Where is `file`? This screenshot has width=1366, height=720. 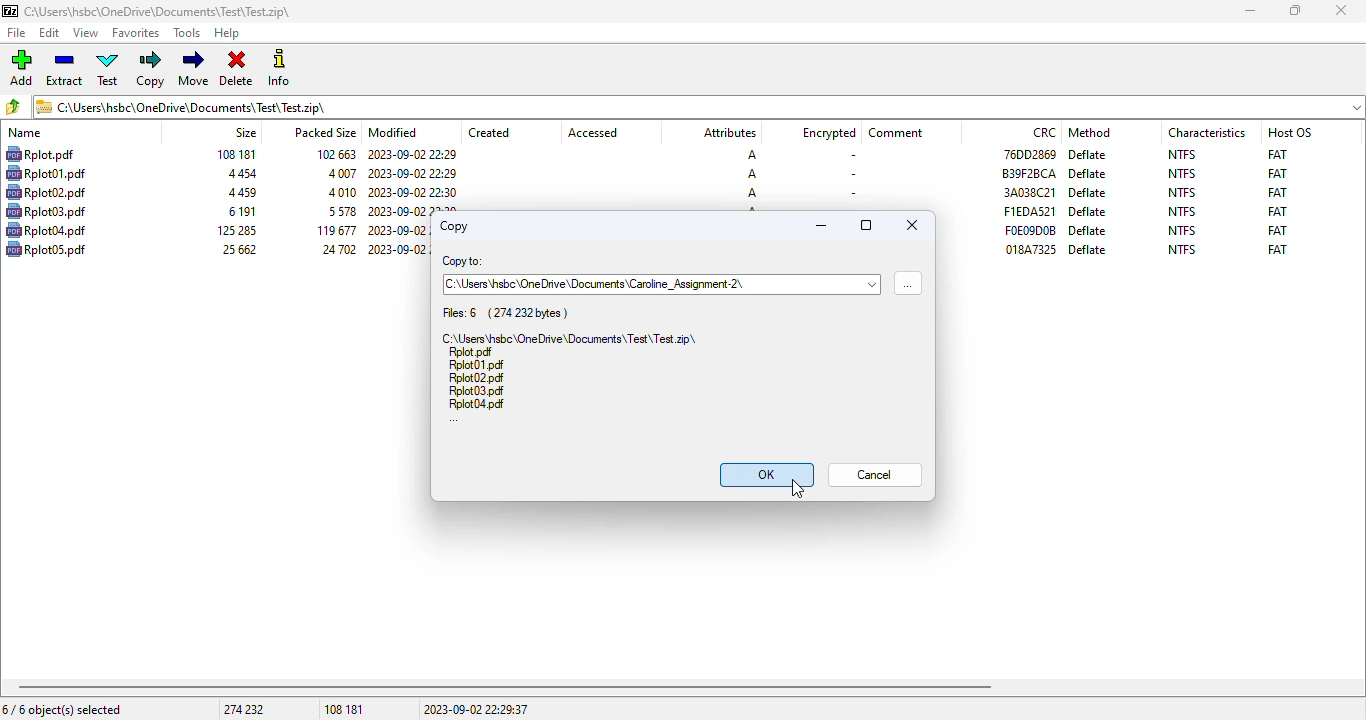 file is located at coordinates (46, 230).